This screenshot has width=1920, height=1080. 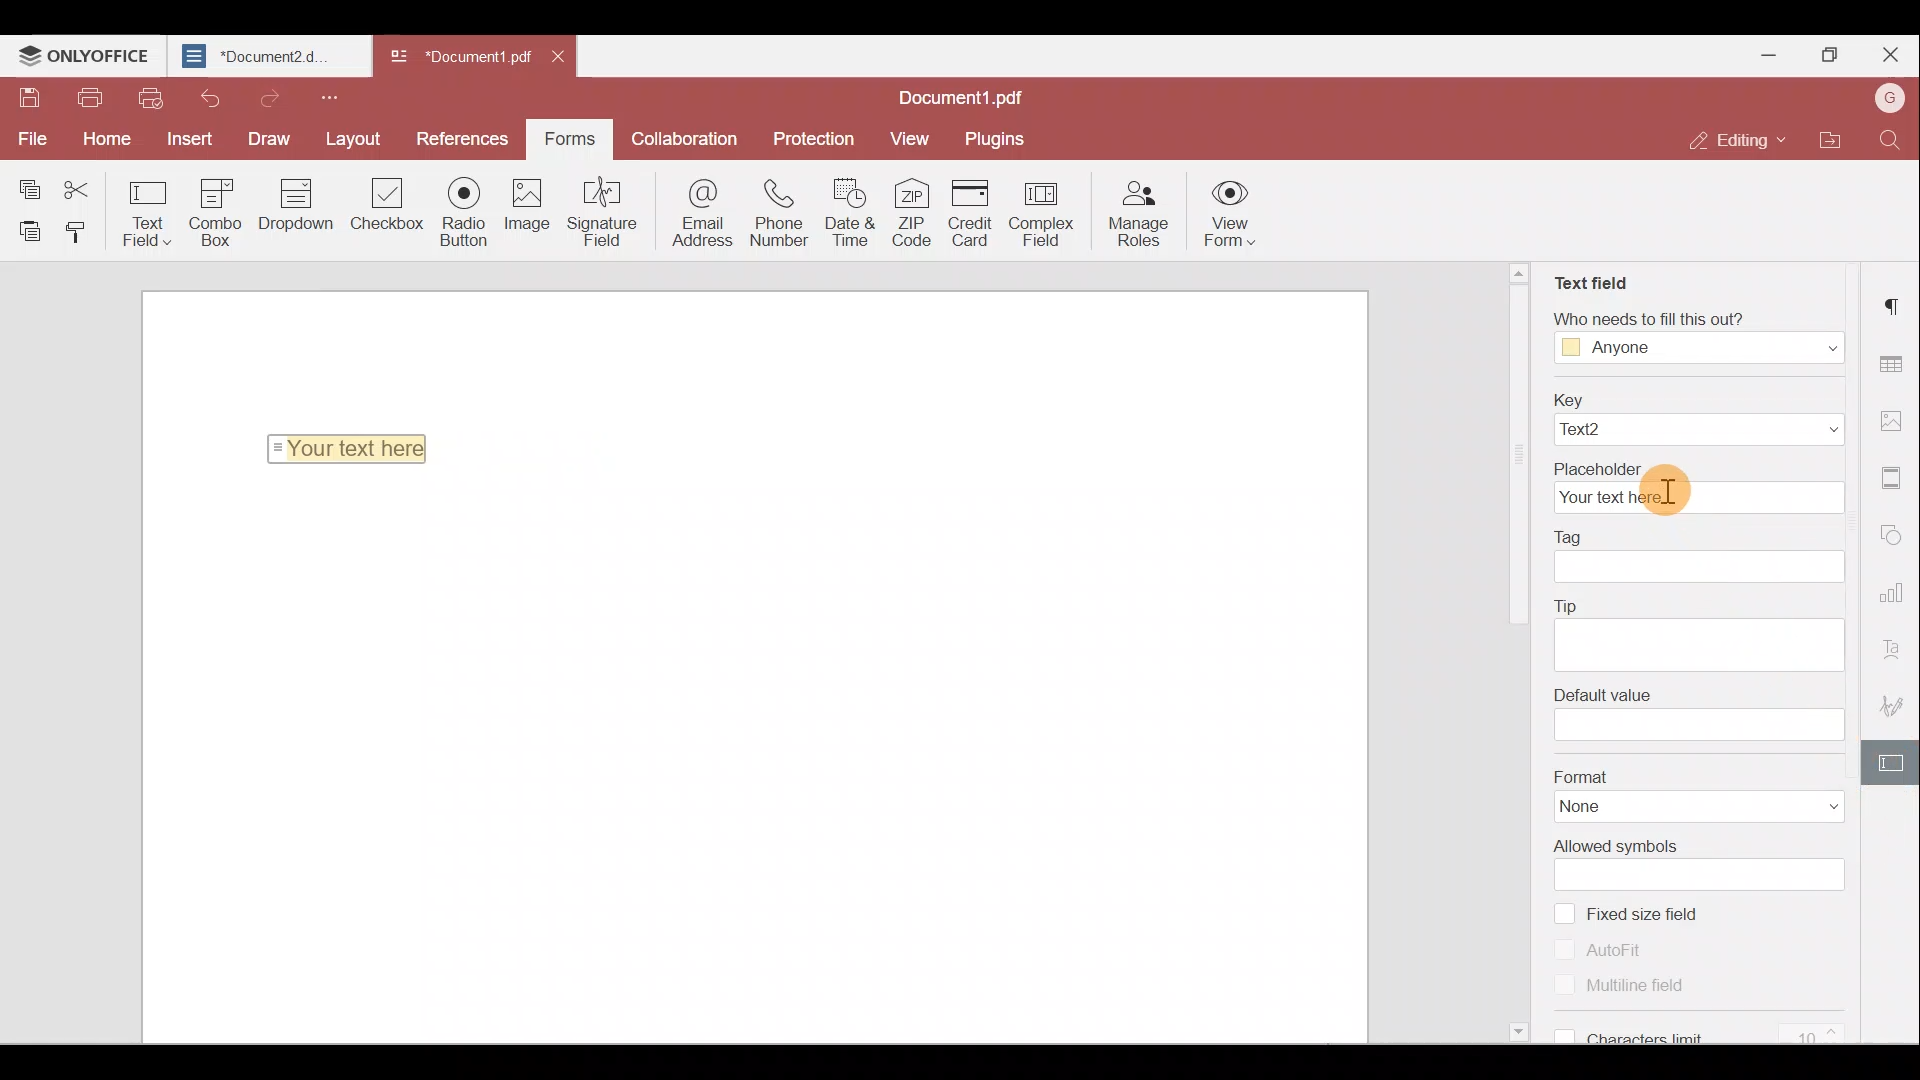 I want to click on Fixed size field, so click(x=1663, y=913).